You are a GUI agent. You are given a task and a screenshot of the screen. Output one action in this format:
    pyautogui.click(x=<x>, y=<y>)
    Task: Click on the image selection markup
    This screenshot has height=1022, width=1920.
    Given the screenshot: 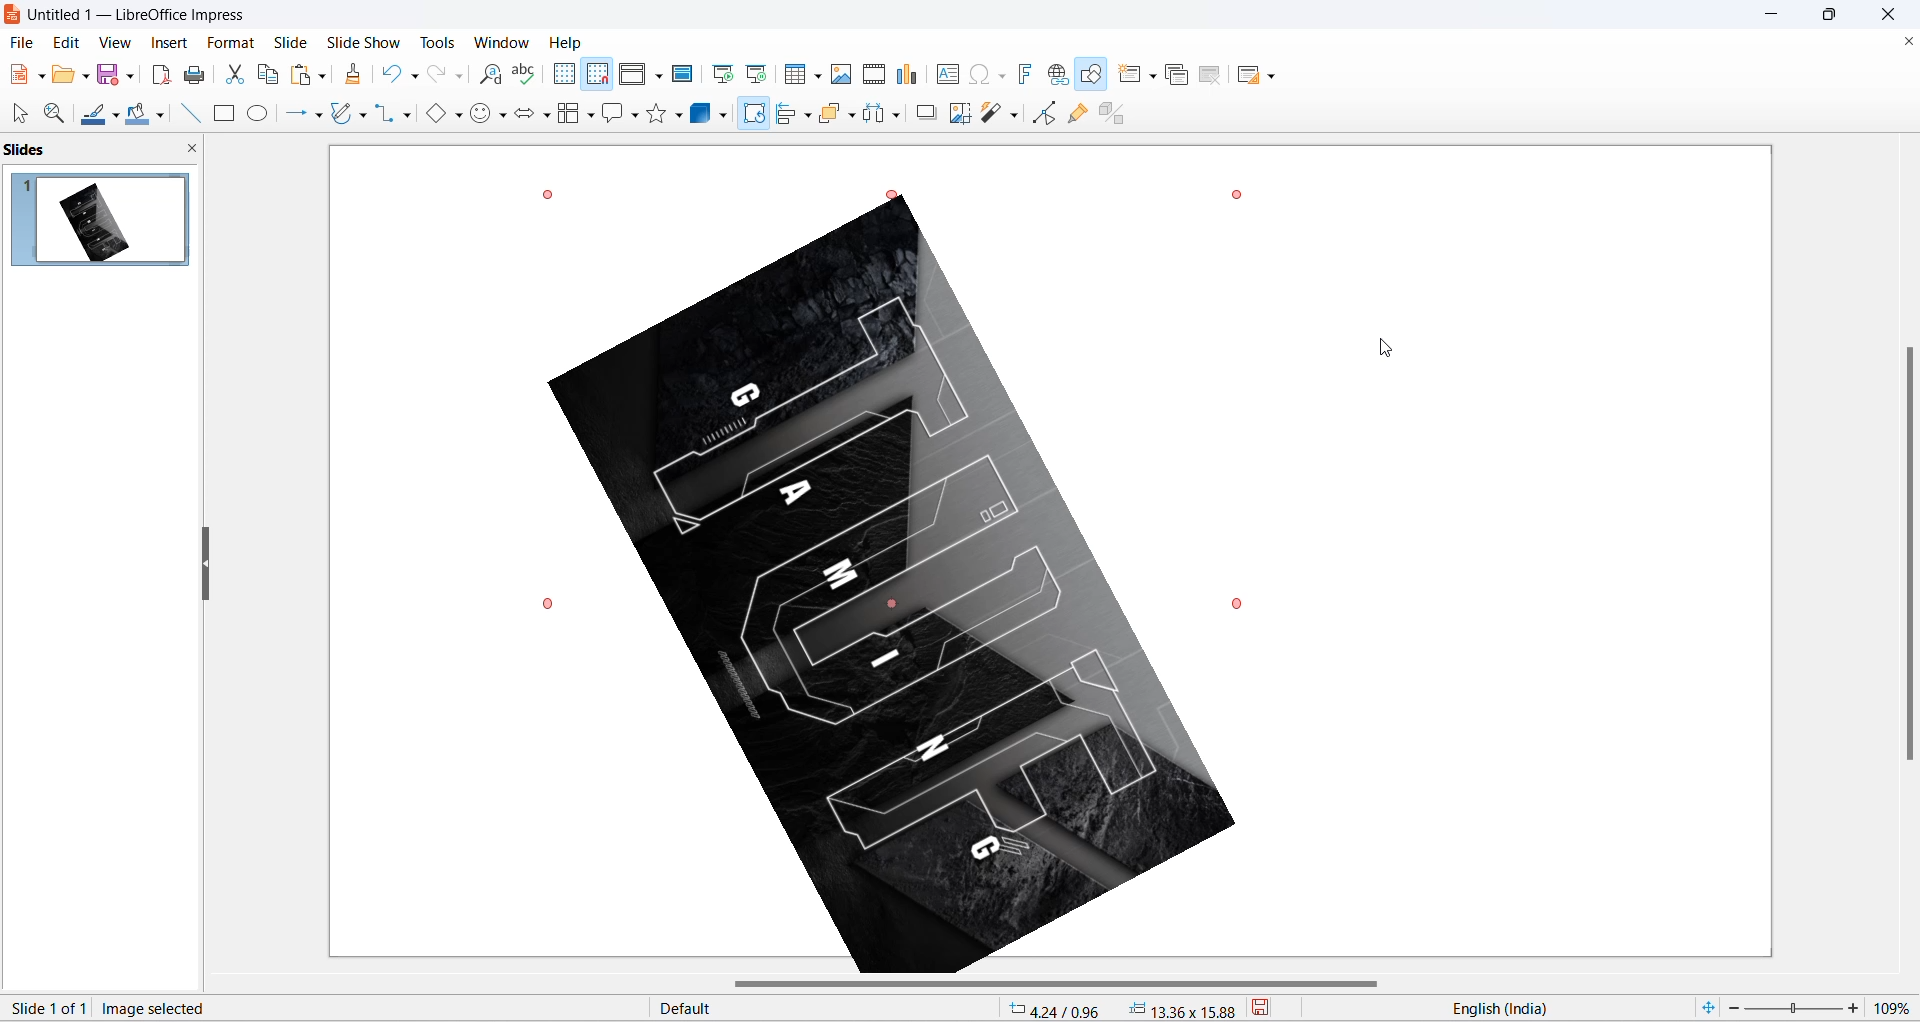 What is the action you would take?
    pyautogui.click(x=547, y=194)
    